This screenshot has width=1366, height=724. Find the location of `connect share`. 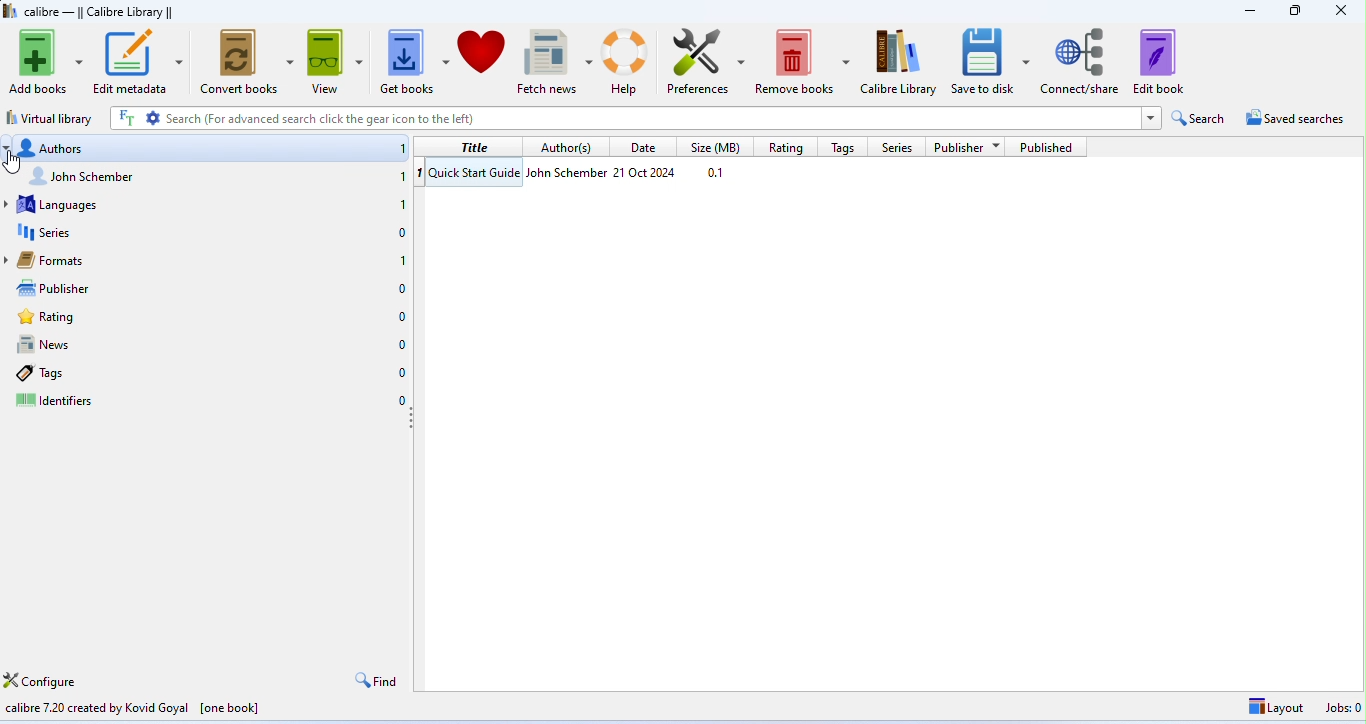

connect share is located at coordinates (1079, 59).